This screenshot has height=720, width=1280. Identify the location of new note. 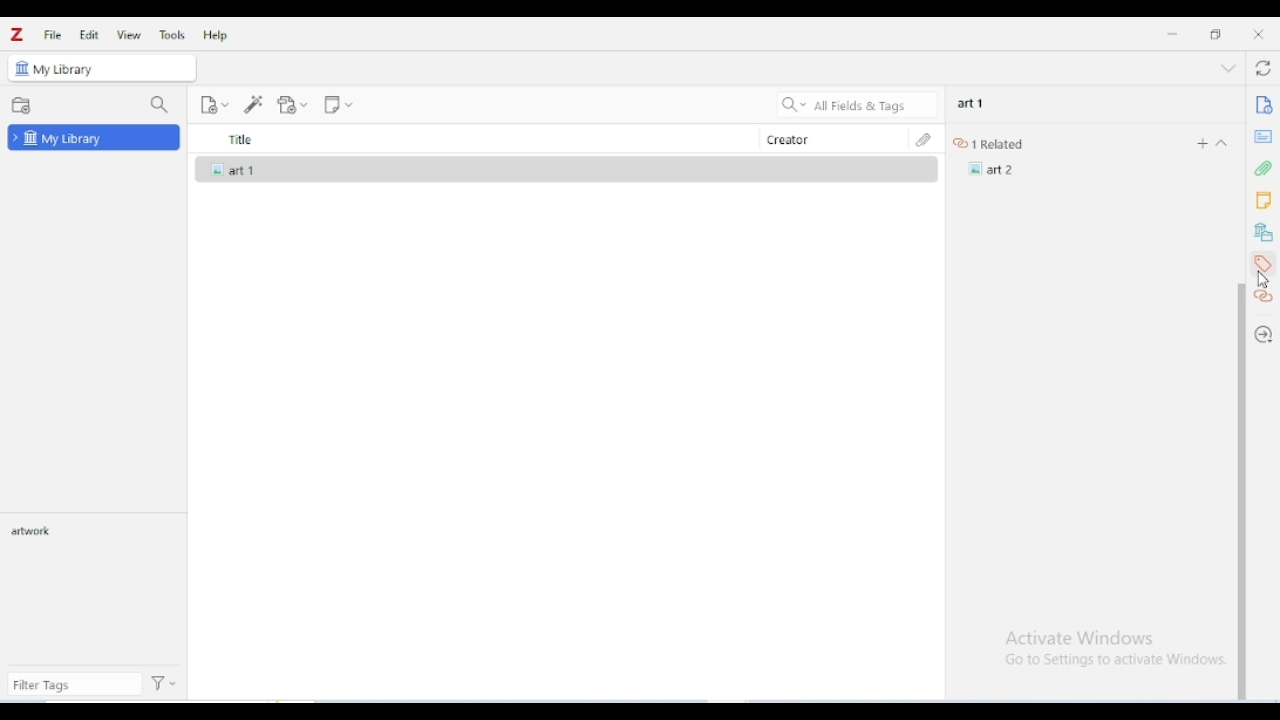
(338, 105).